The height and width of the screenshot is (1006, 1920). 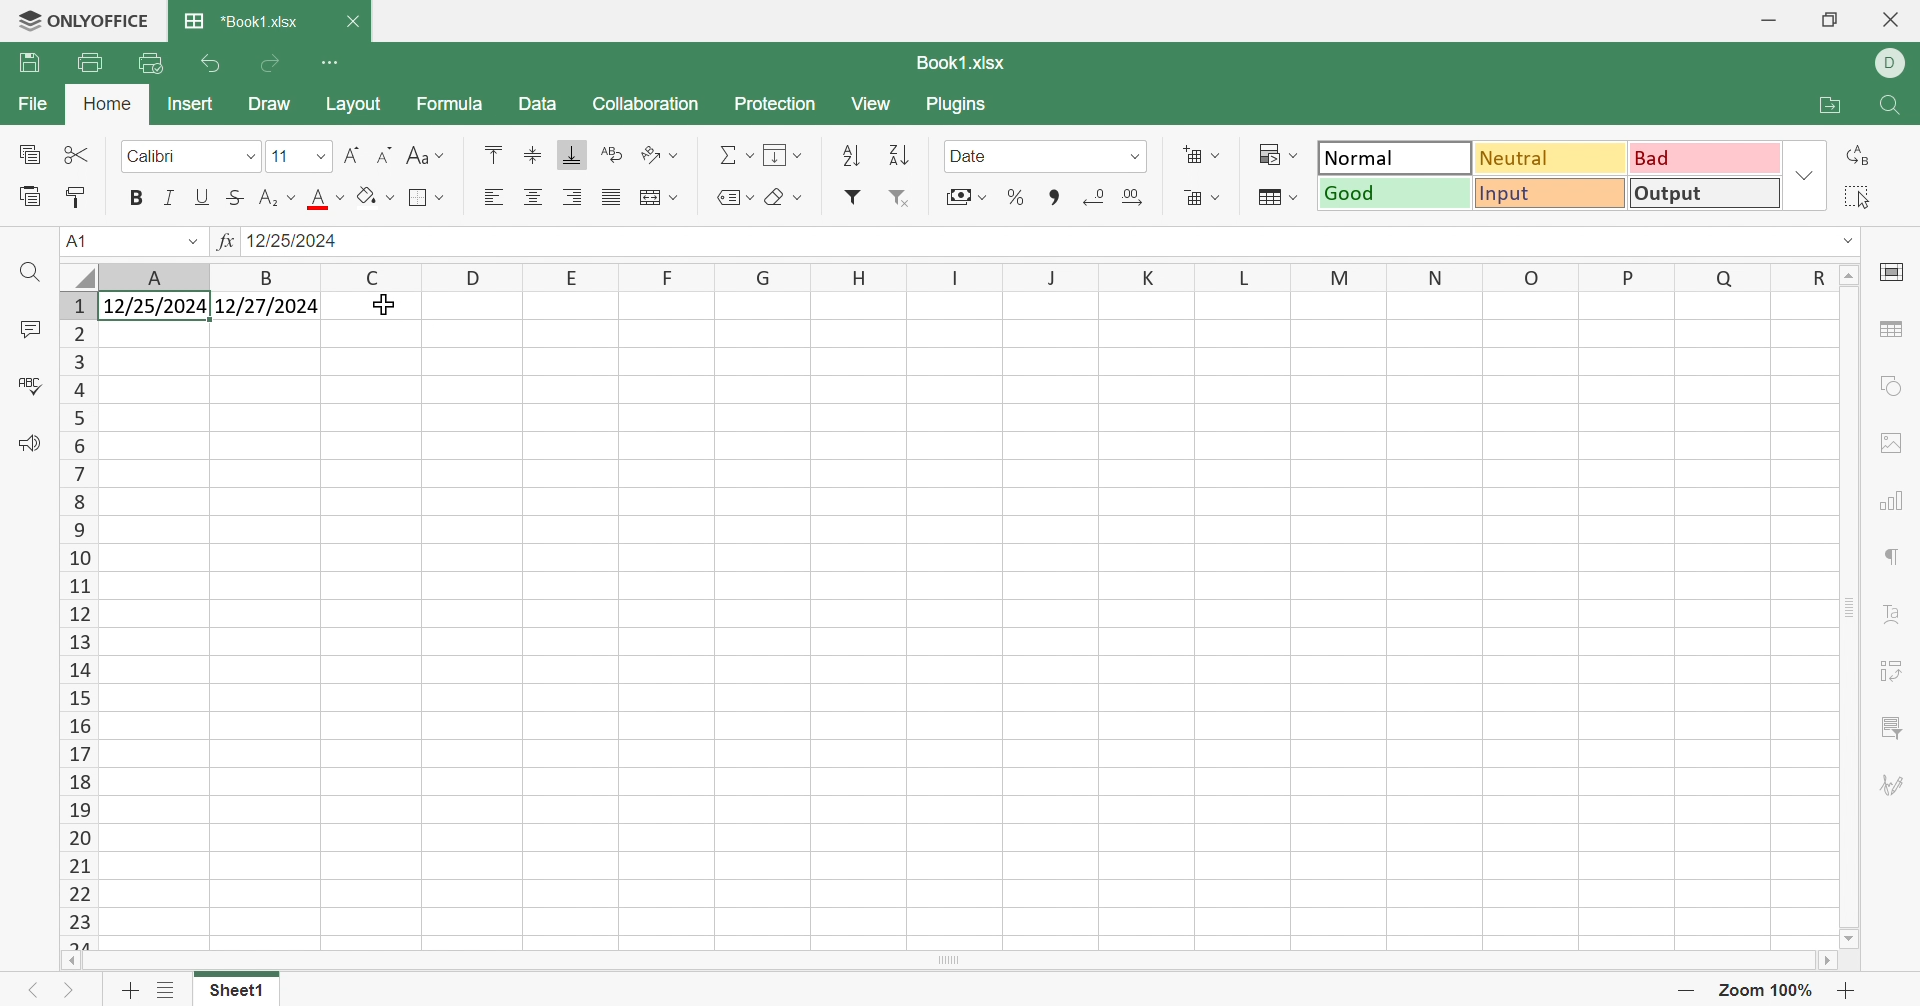 I want to click on Data, so click(x=538, y=103).